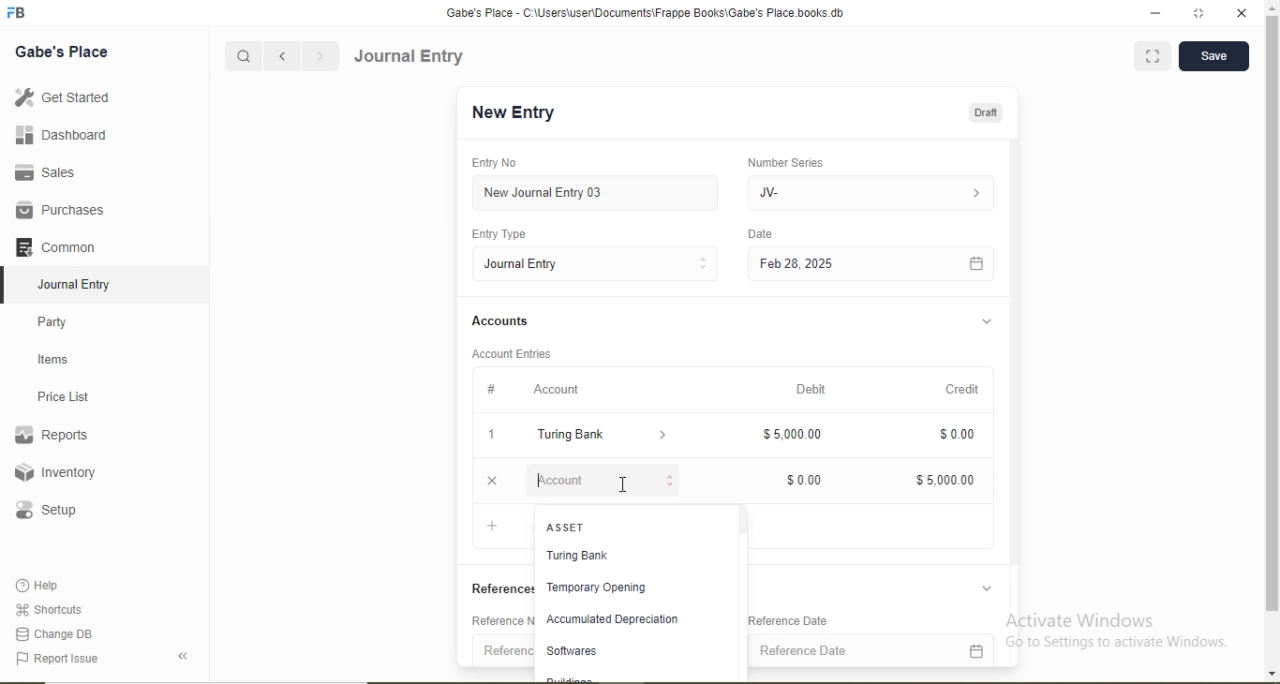  What do you see at coordinates (1198, 13) in the screenshot?
I see `full screen` at bounding box center [1198, 13].